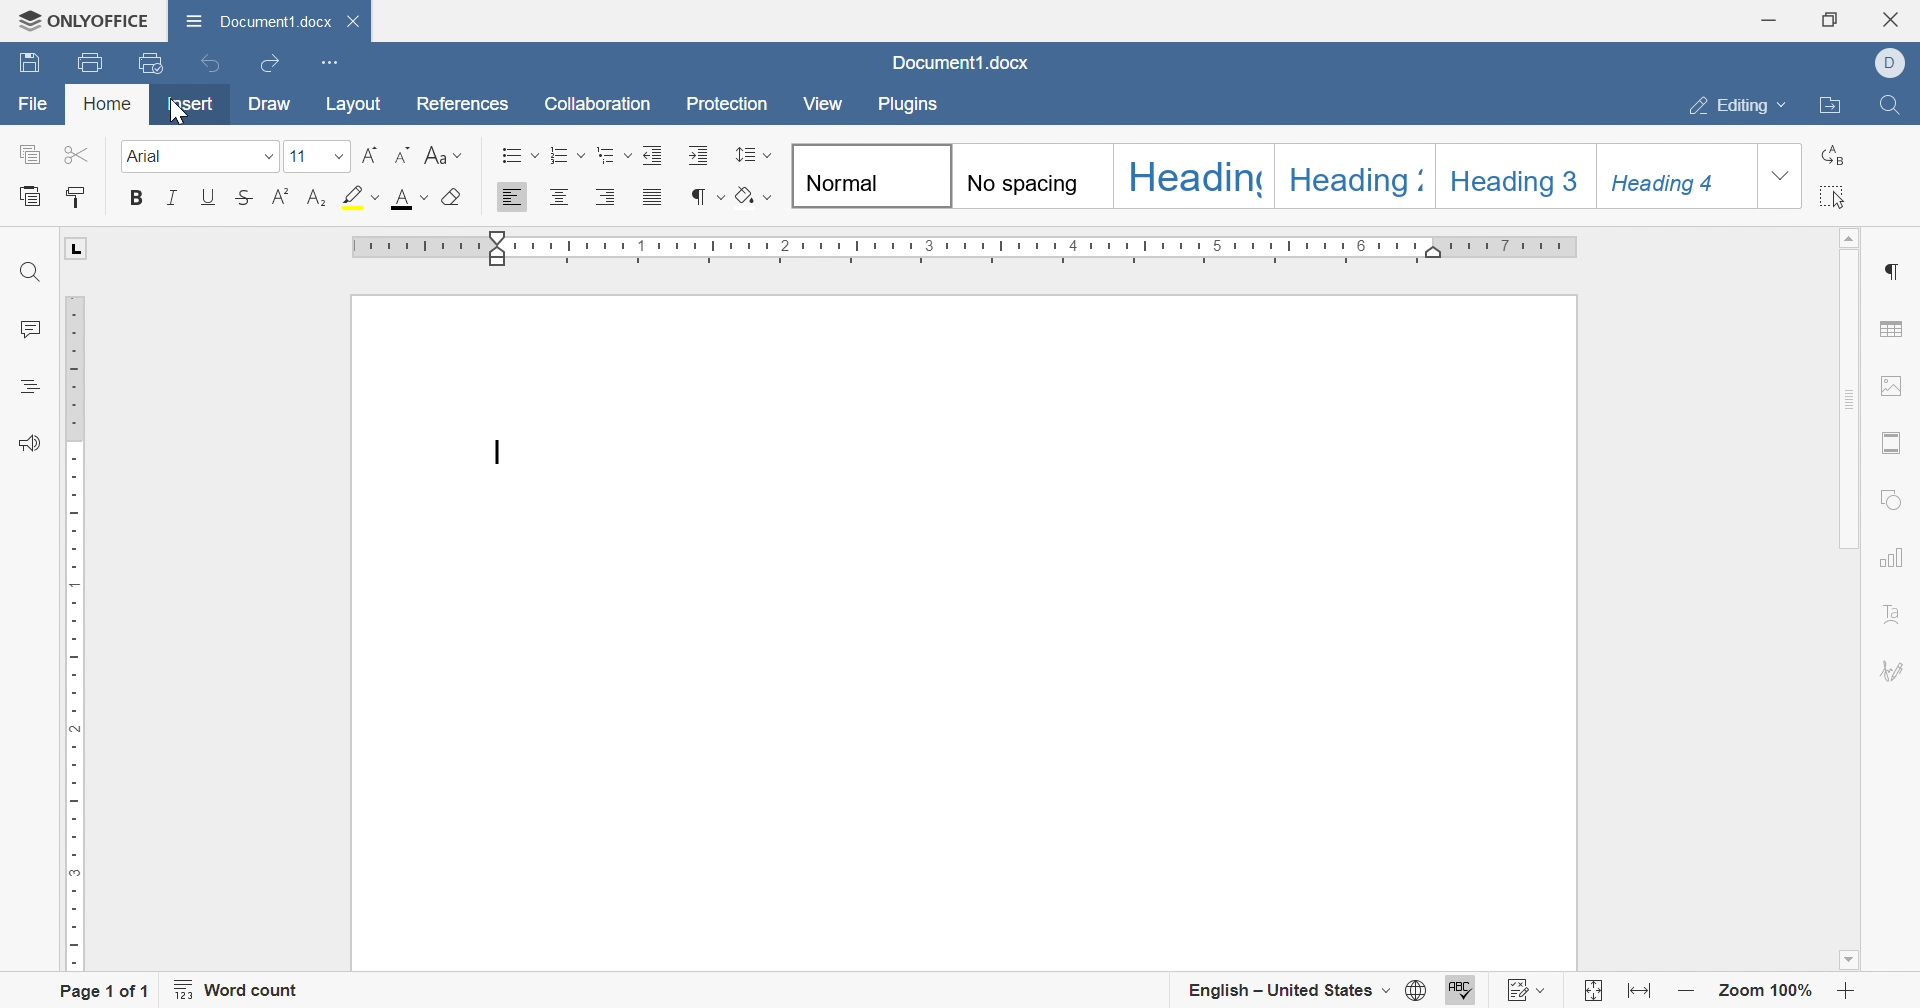 The height and width of the screenshot is (1008, 1920). I want to click on Editing, so click(1729, 107).